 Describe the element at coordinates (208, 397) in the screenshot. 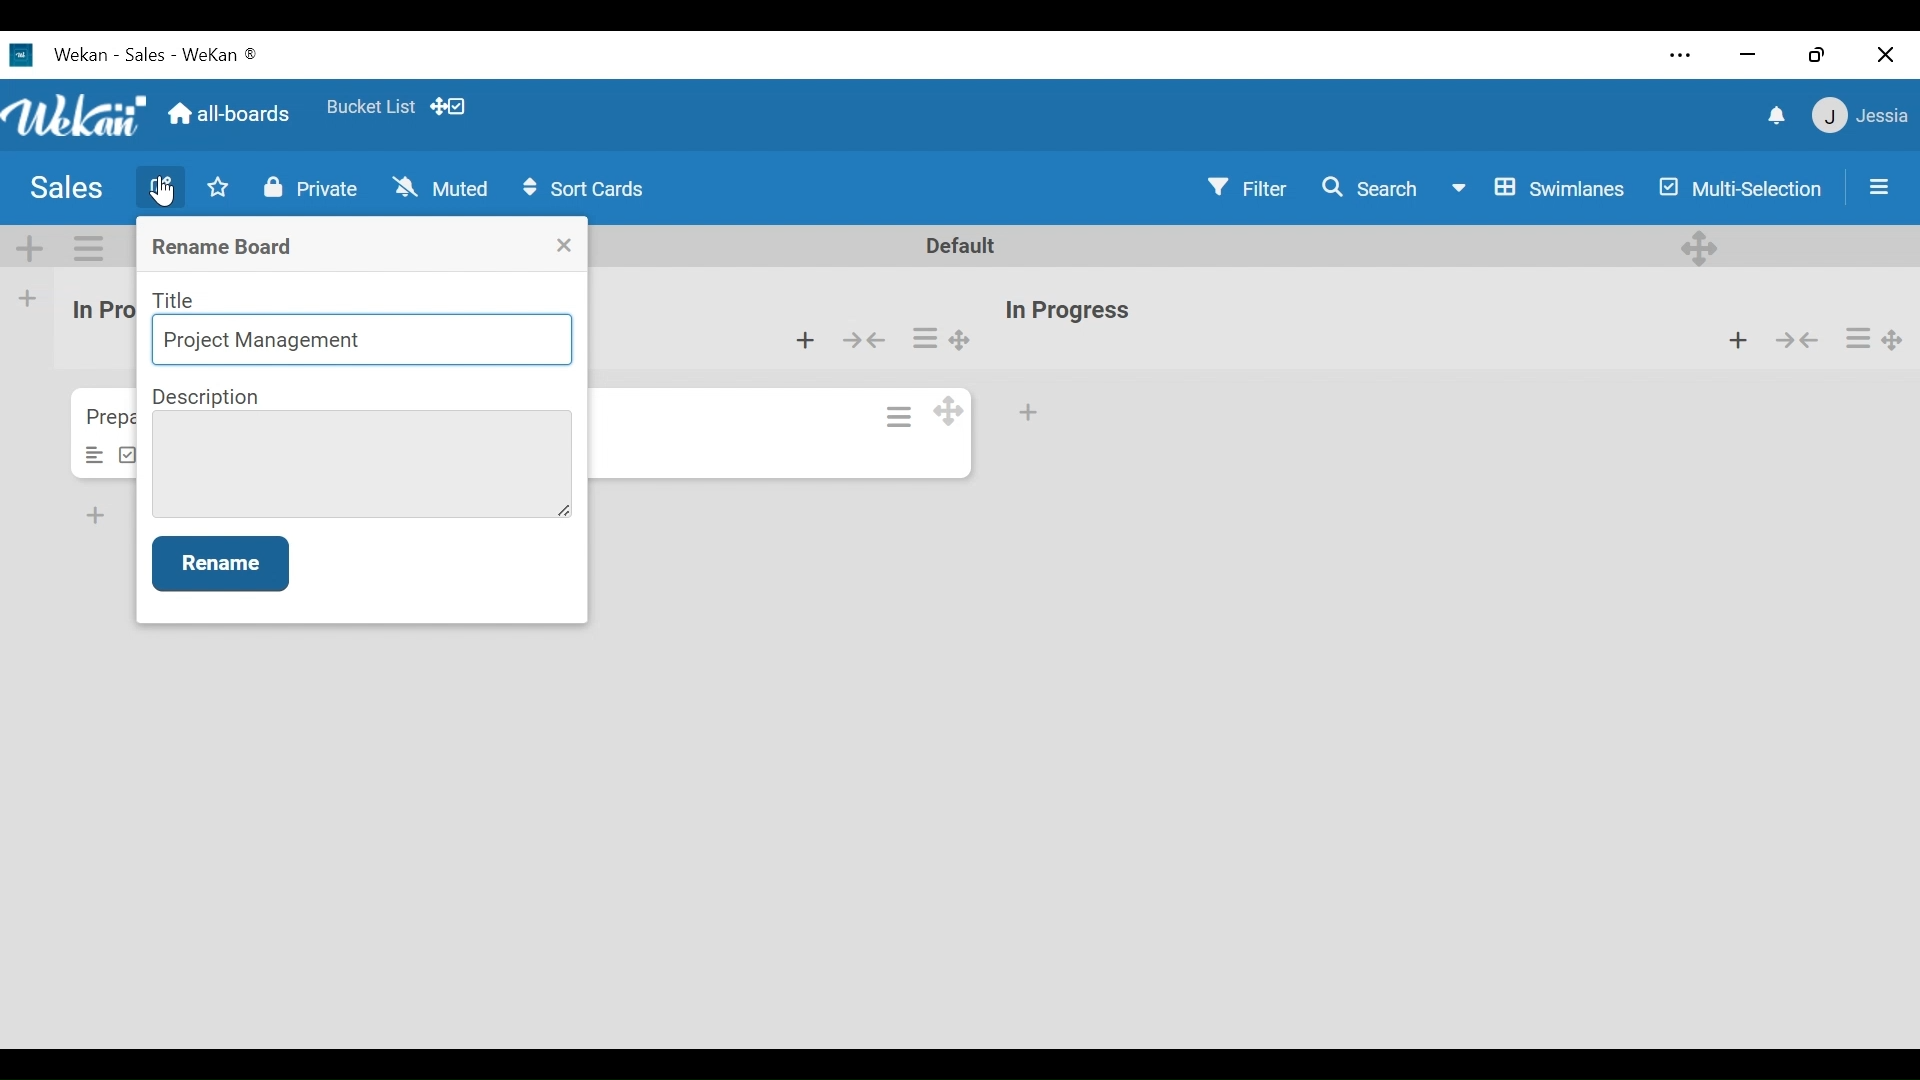

I see `Description` at that location.